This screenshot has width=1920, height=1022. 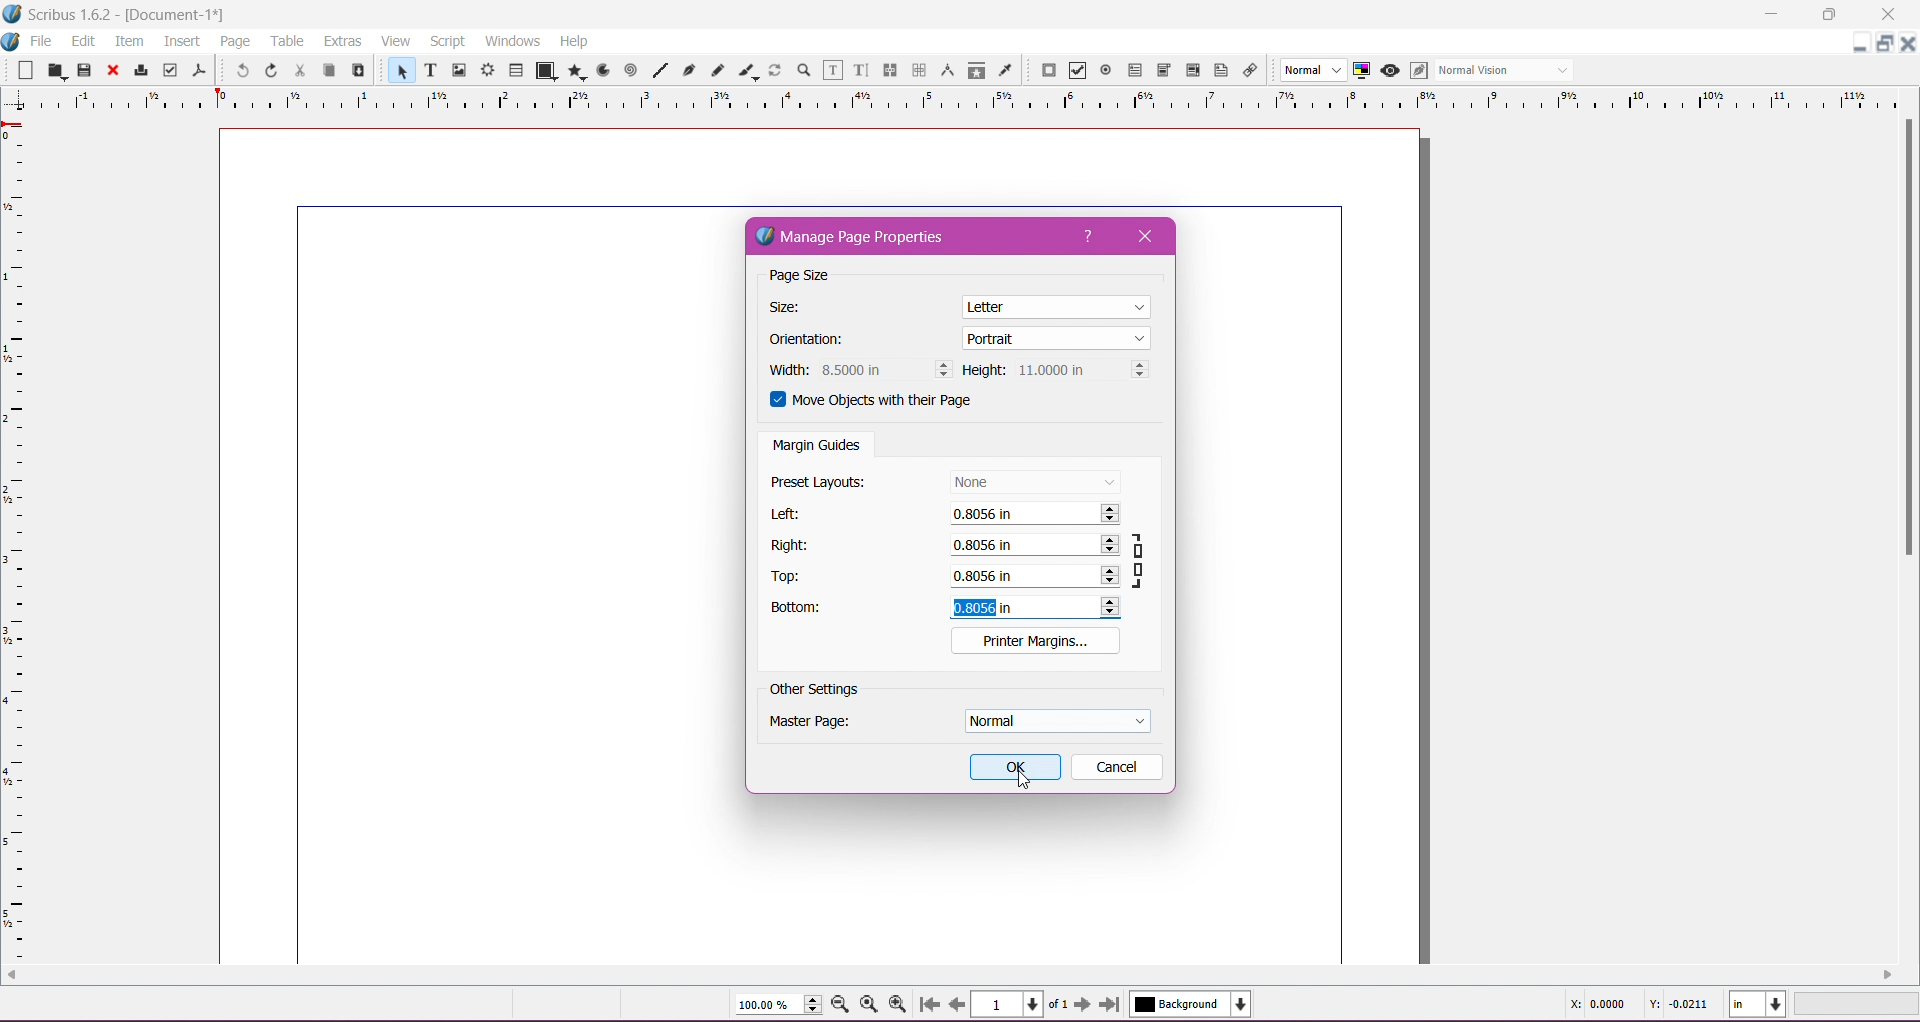 What do you see at coordinates (793, 545) in the screenshot?
I see `Right` at bounding box center [793, 545].